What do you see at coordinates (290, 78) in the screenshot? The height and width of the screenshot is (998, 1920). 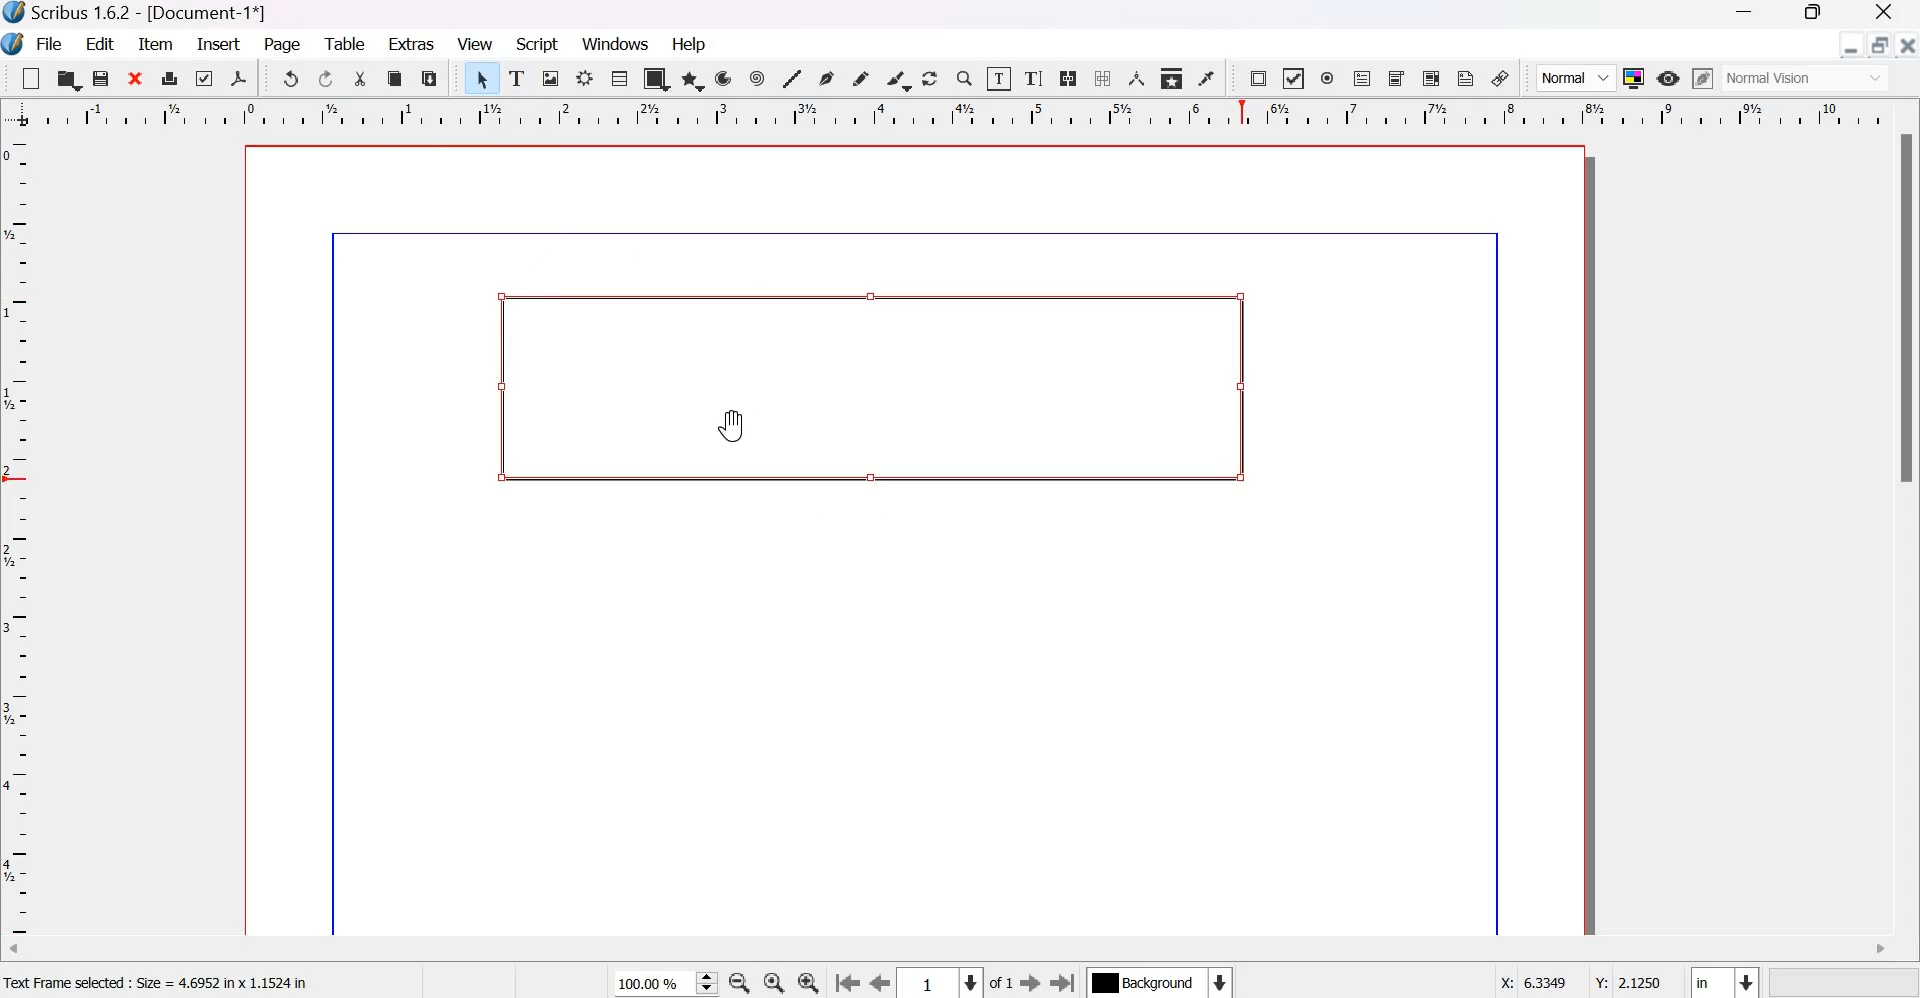 I see `undo` at bounding box center [290, 78].